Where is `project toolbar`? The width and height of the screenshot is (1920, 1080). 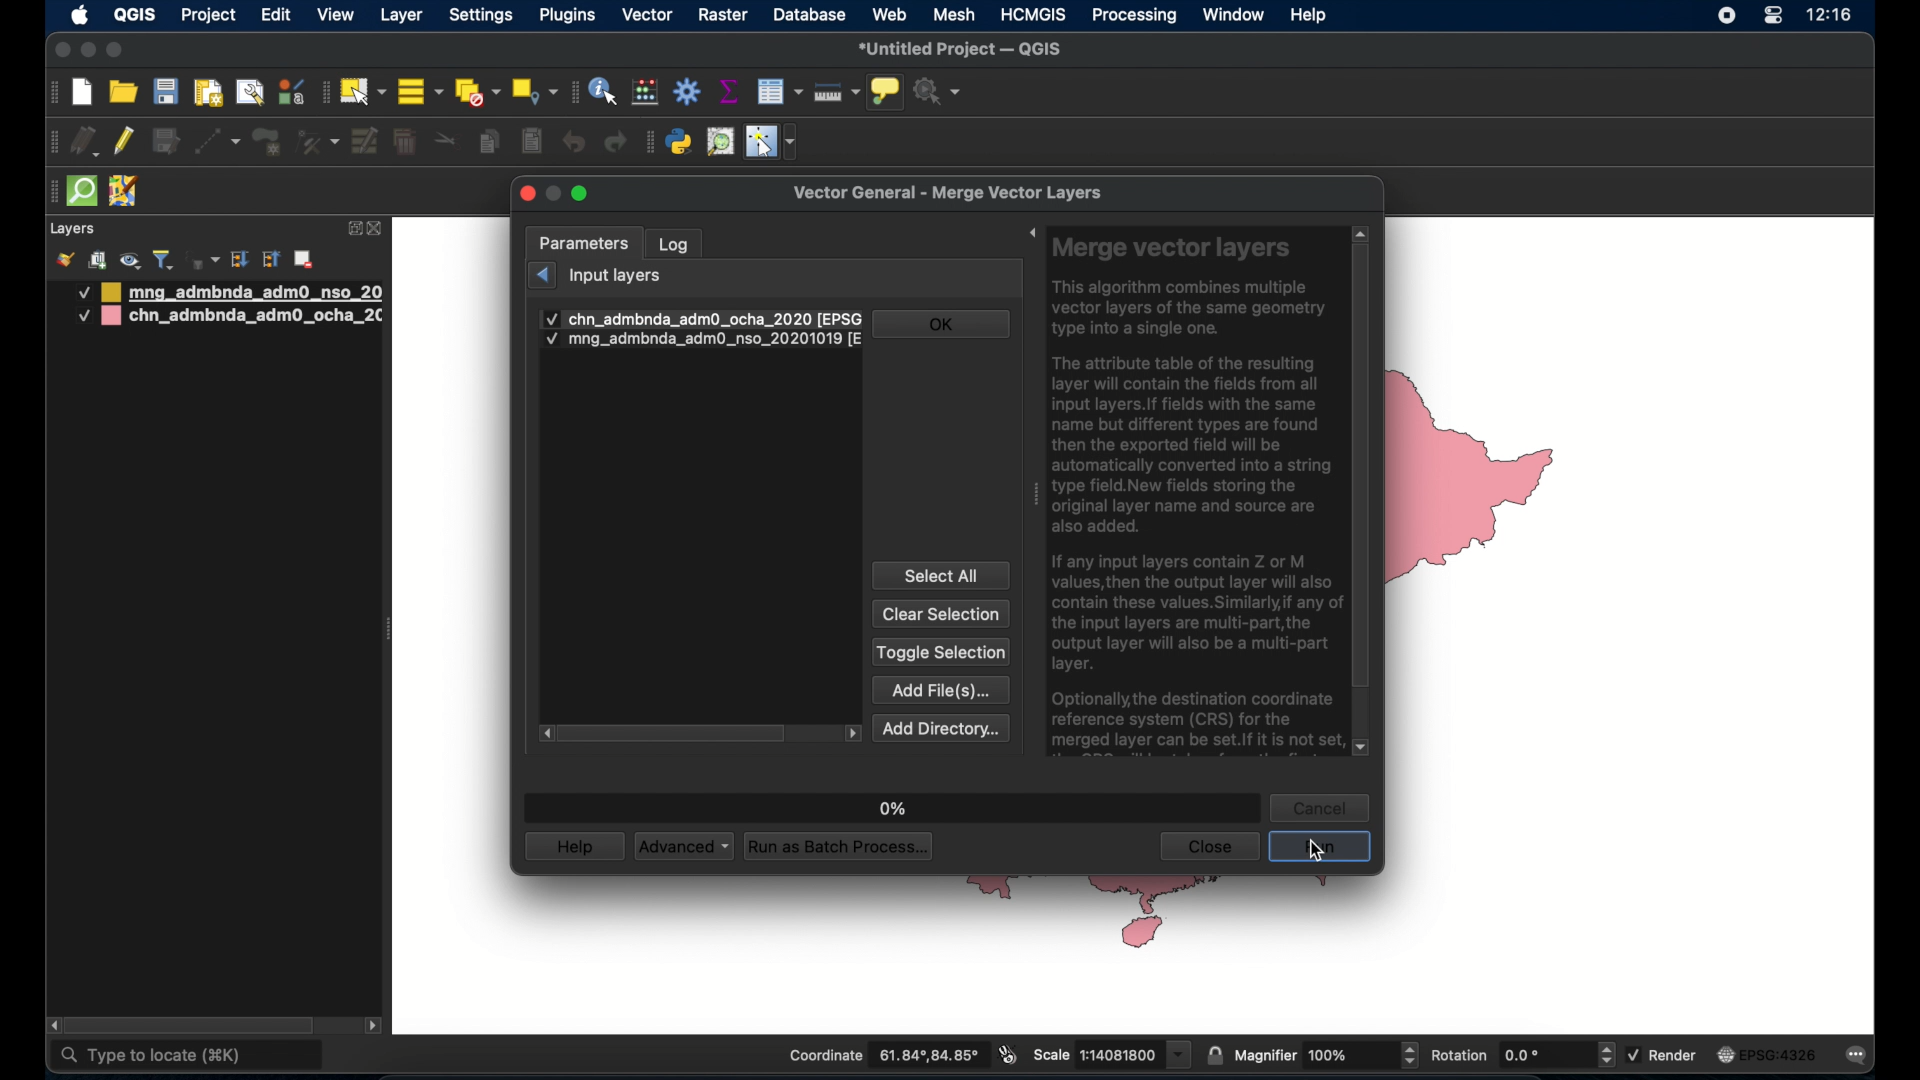 project toolbar is located at coordinates (50, 93).